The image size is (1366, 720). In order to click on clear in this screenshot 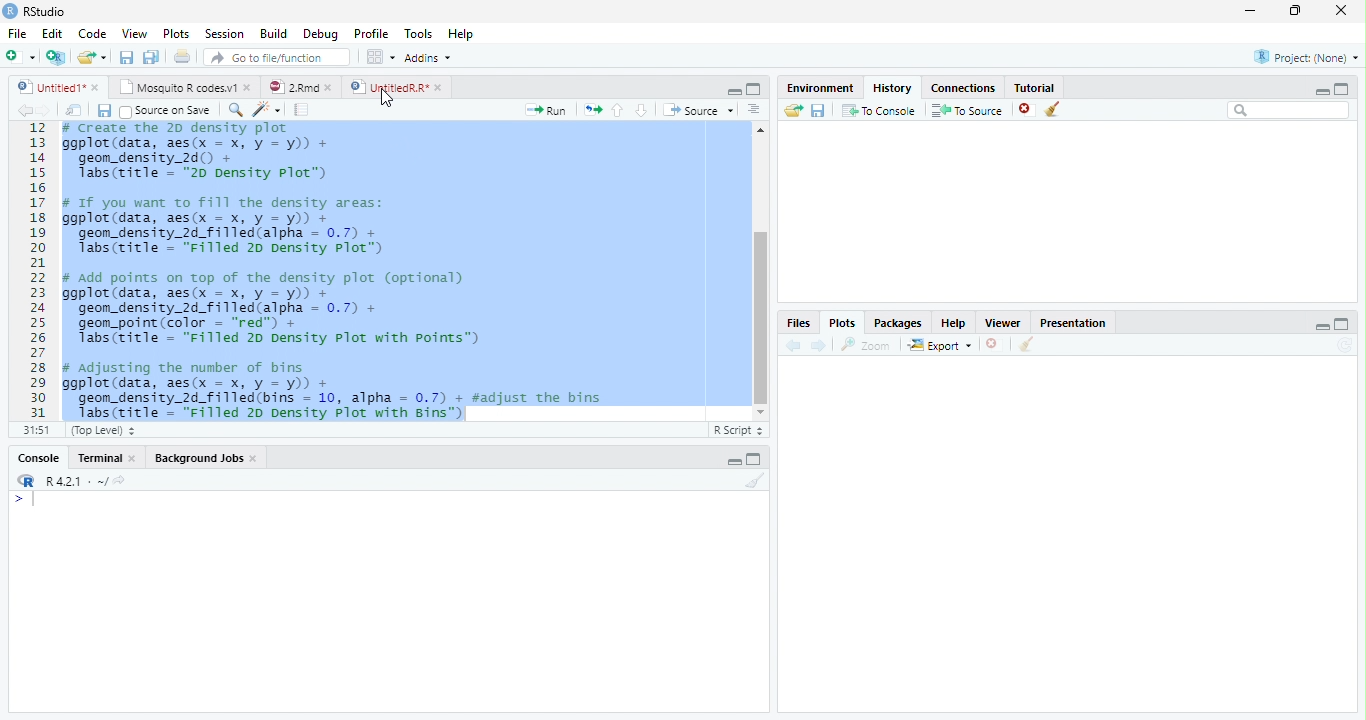, I will do `click(1053, 110)`.